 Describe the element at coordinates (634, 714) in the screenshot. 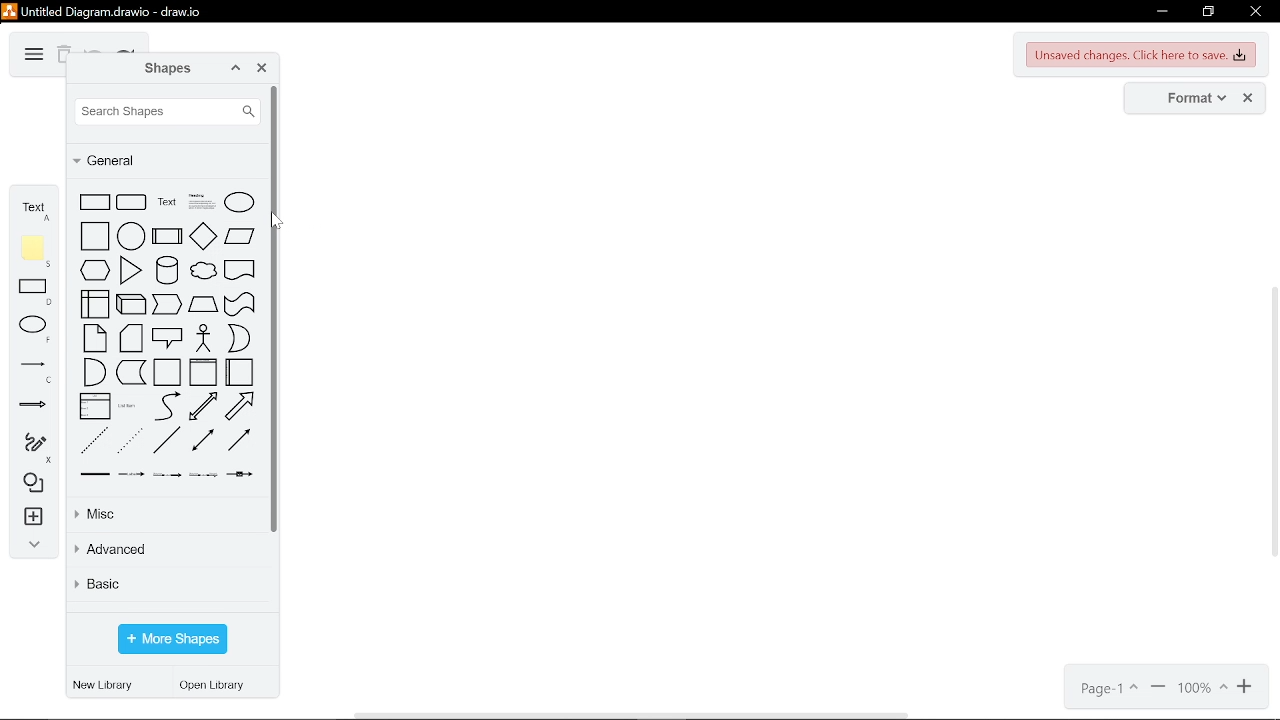

I see `horizontal scroll bar` at that location.